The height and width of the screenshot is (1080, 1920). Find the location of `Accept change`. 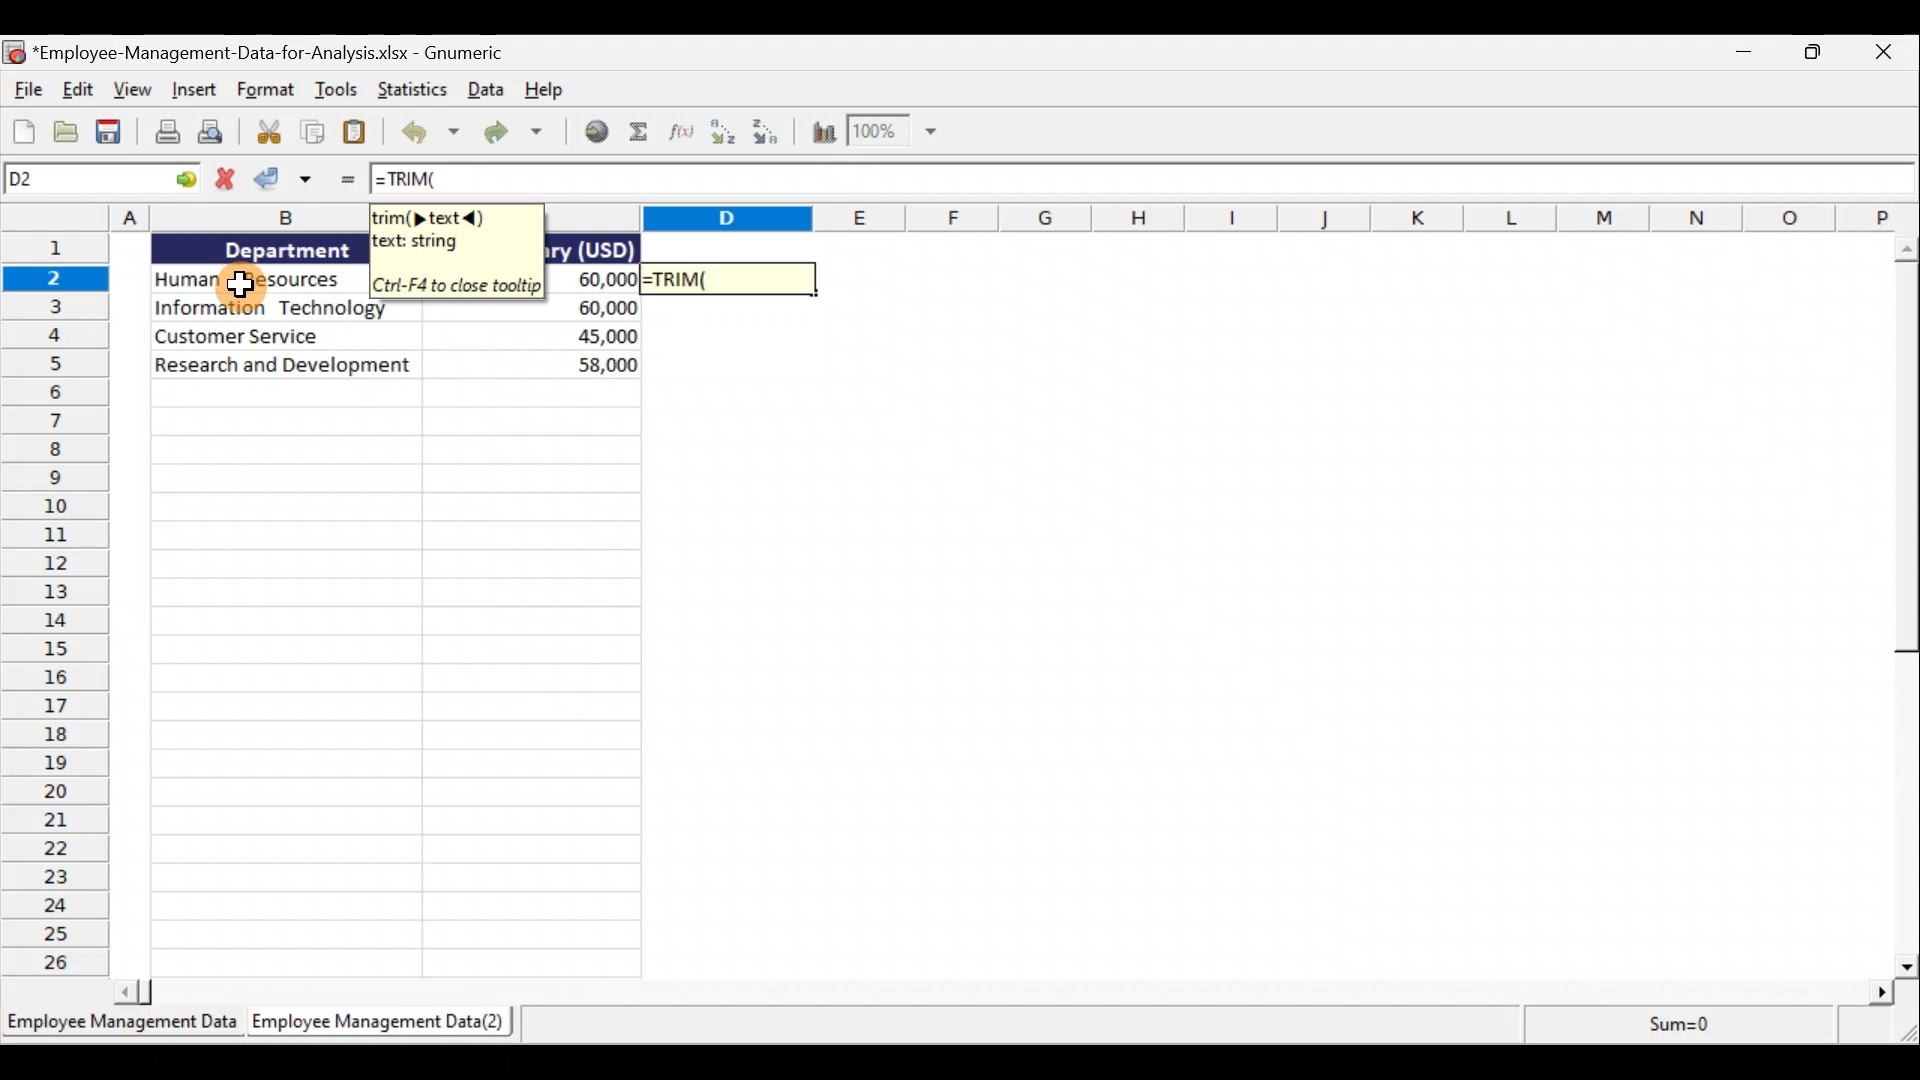

Accept change is located at coordinates (290, 179).